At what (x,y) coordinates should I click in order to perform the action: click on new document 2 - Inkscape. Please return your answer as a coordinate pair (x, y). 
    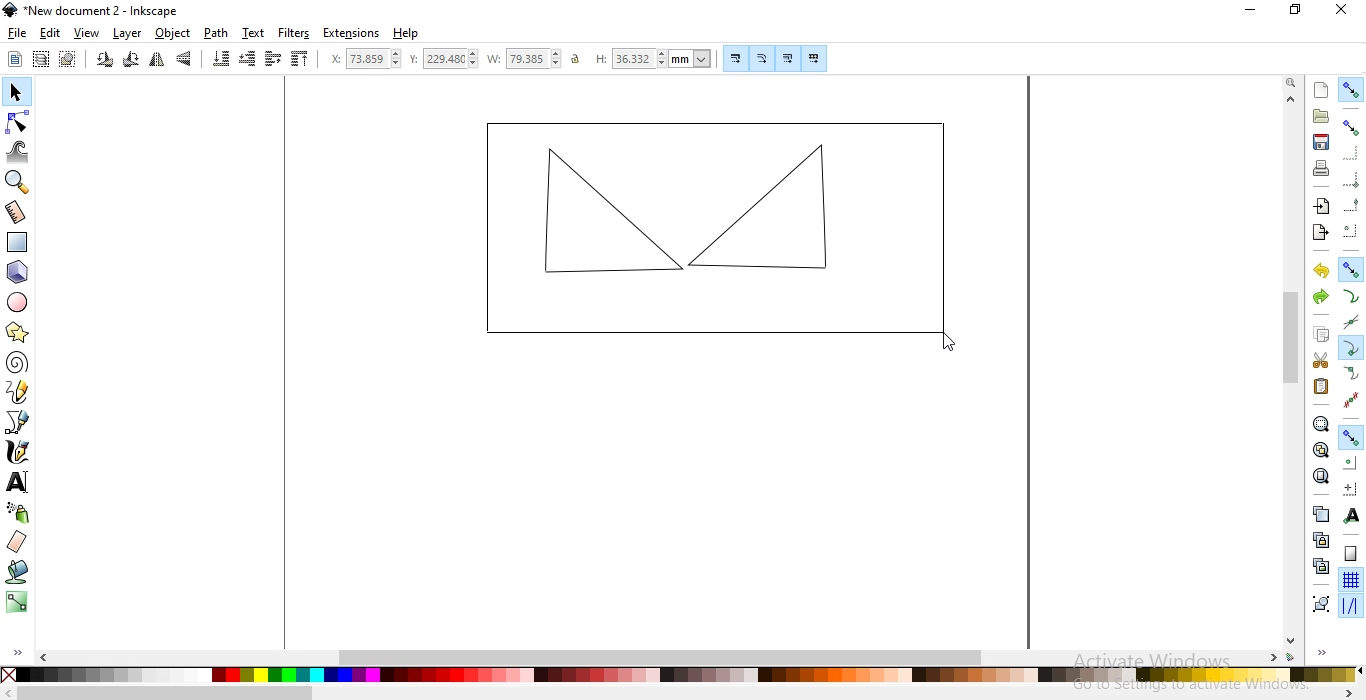
    Looking at the image, I should click on (98, 9).